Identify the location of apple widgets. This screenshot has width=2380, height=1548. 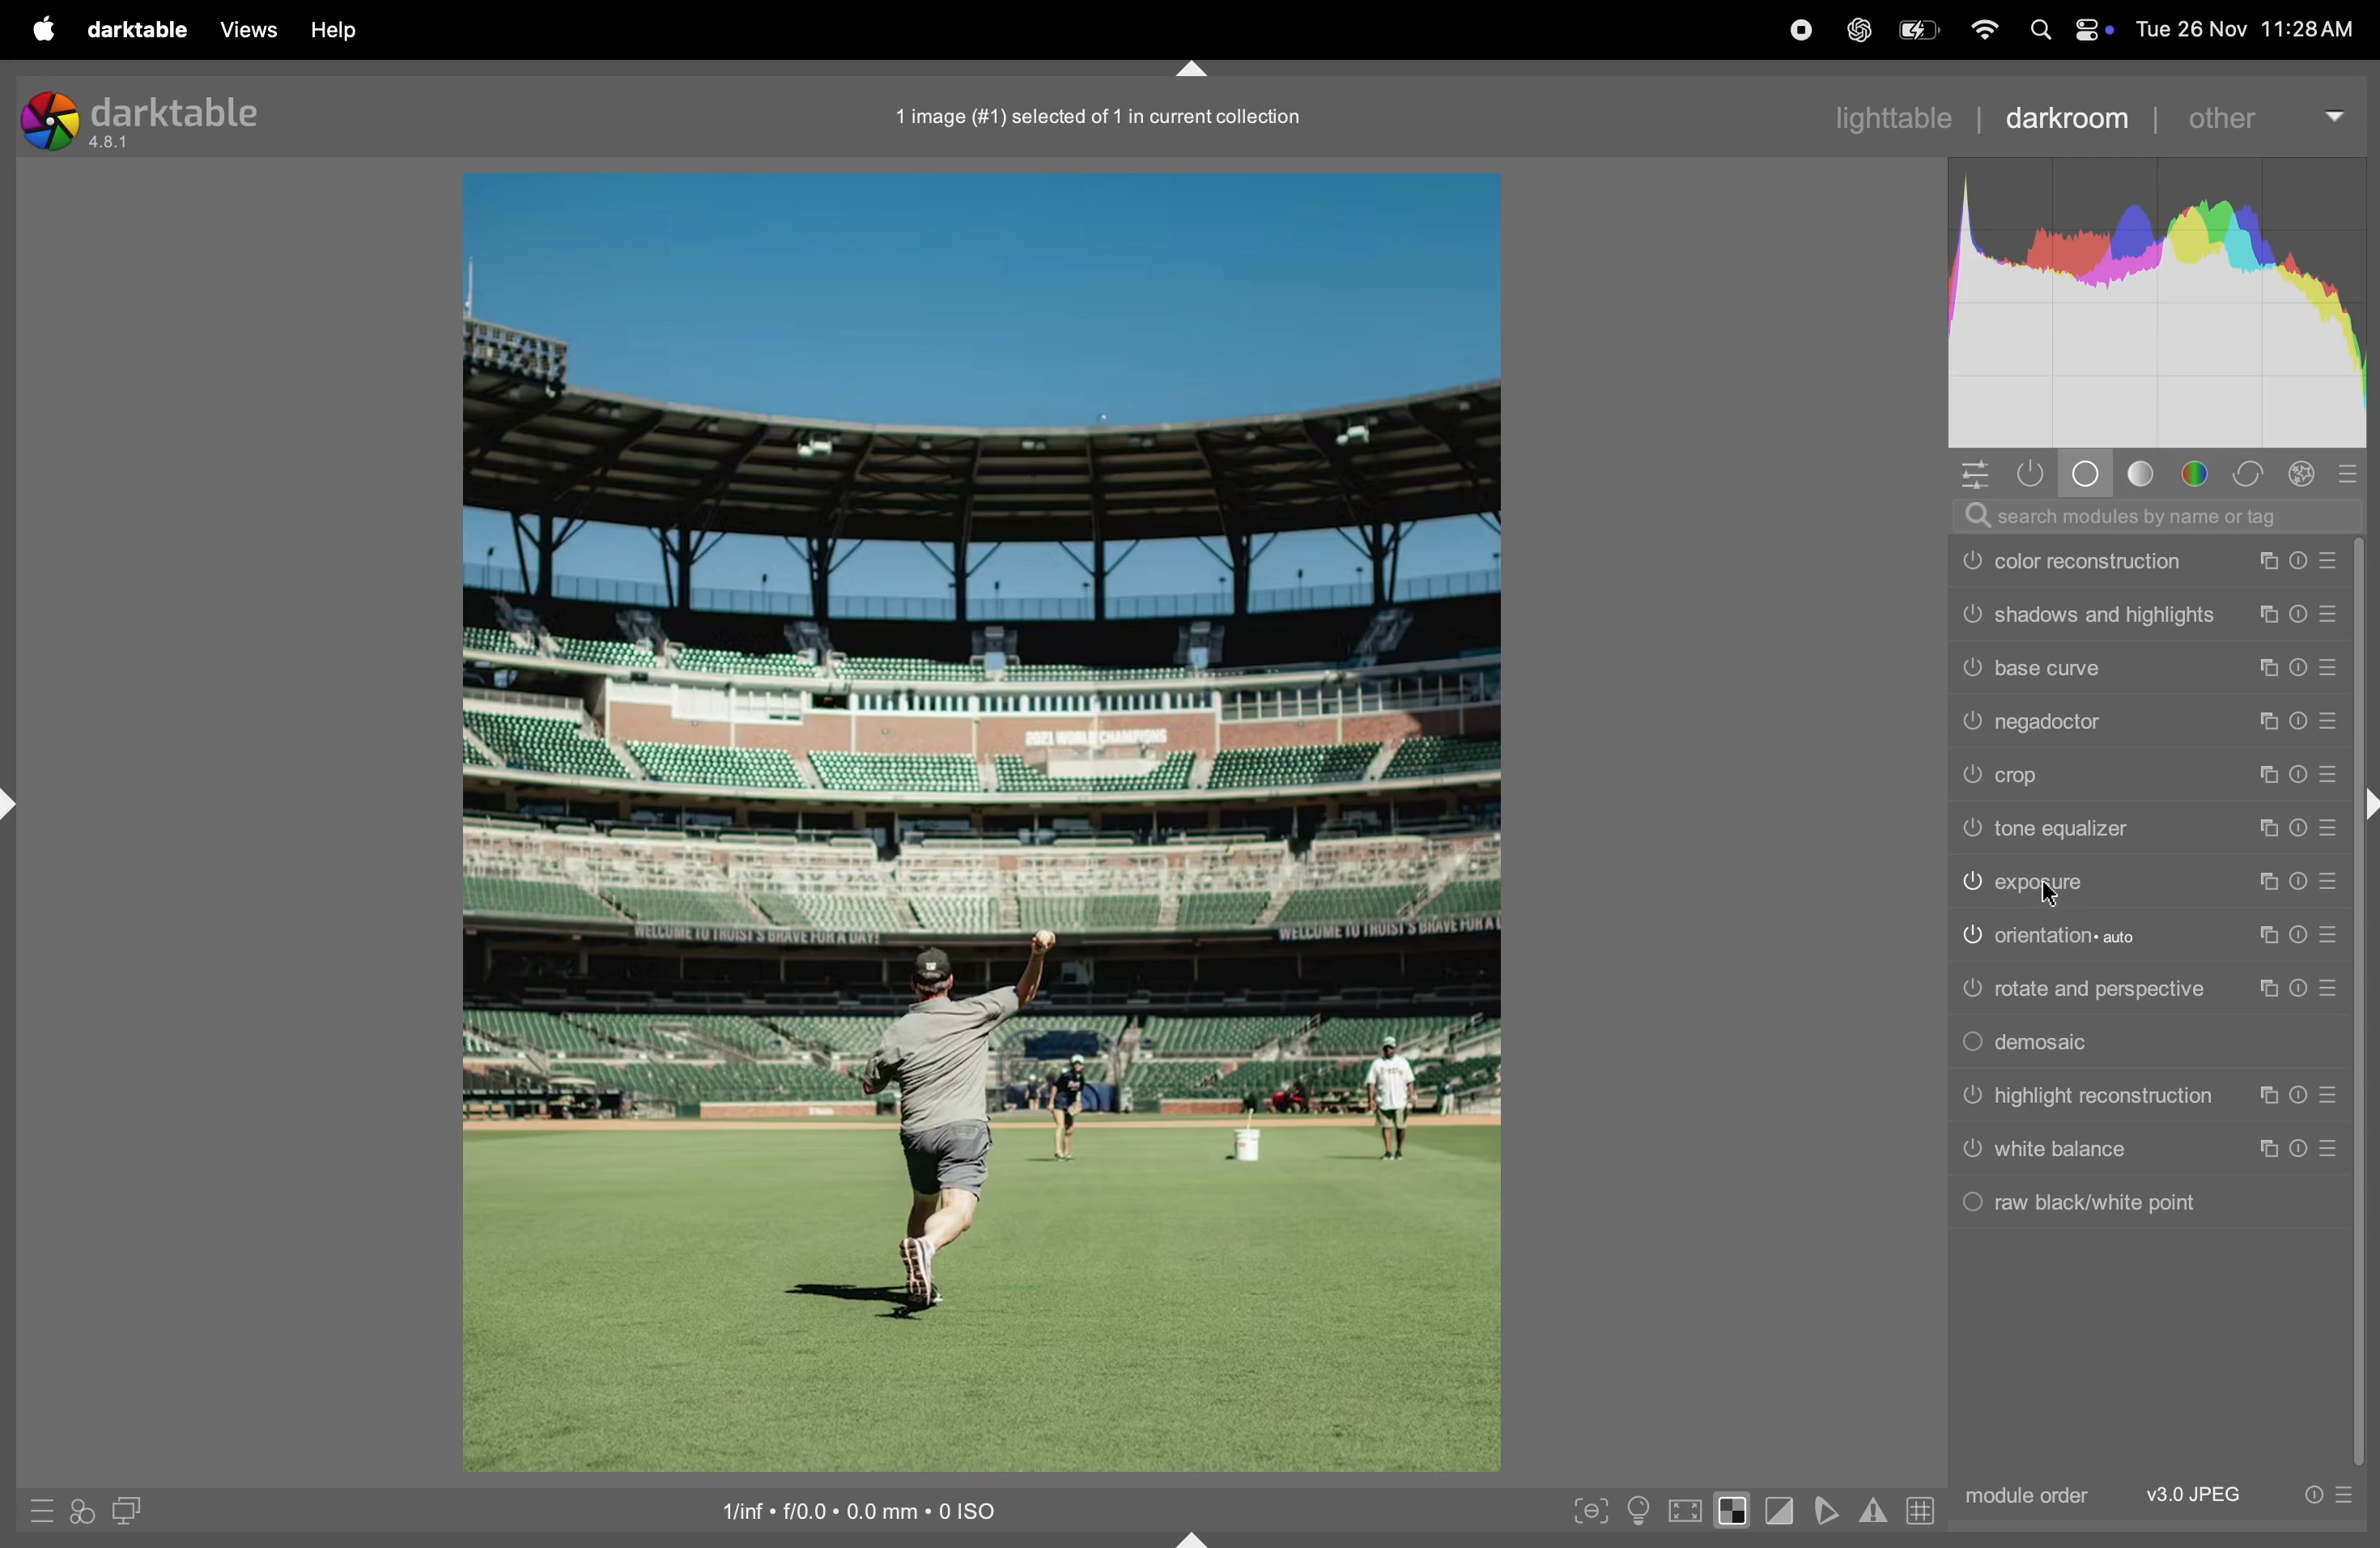
(2070, 30).